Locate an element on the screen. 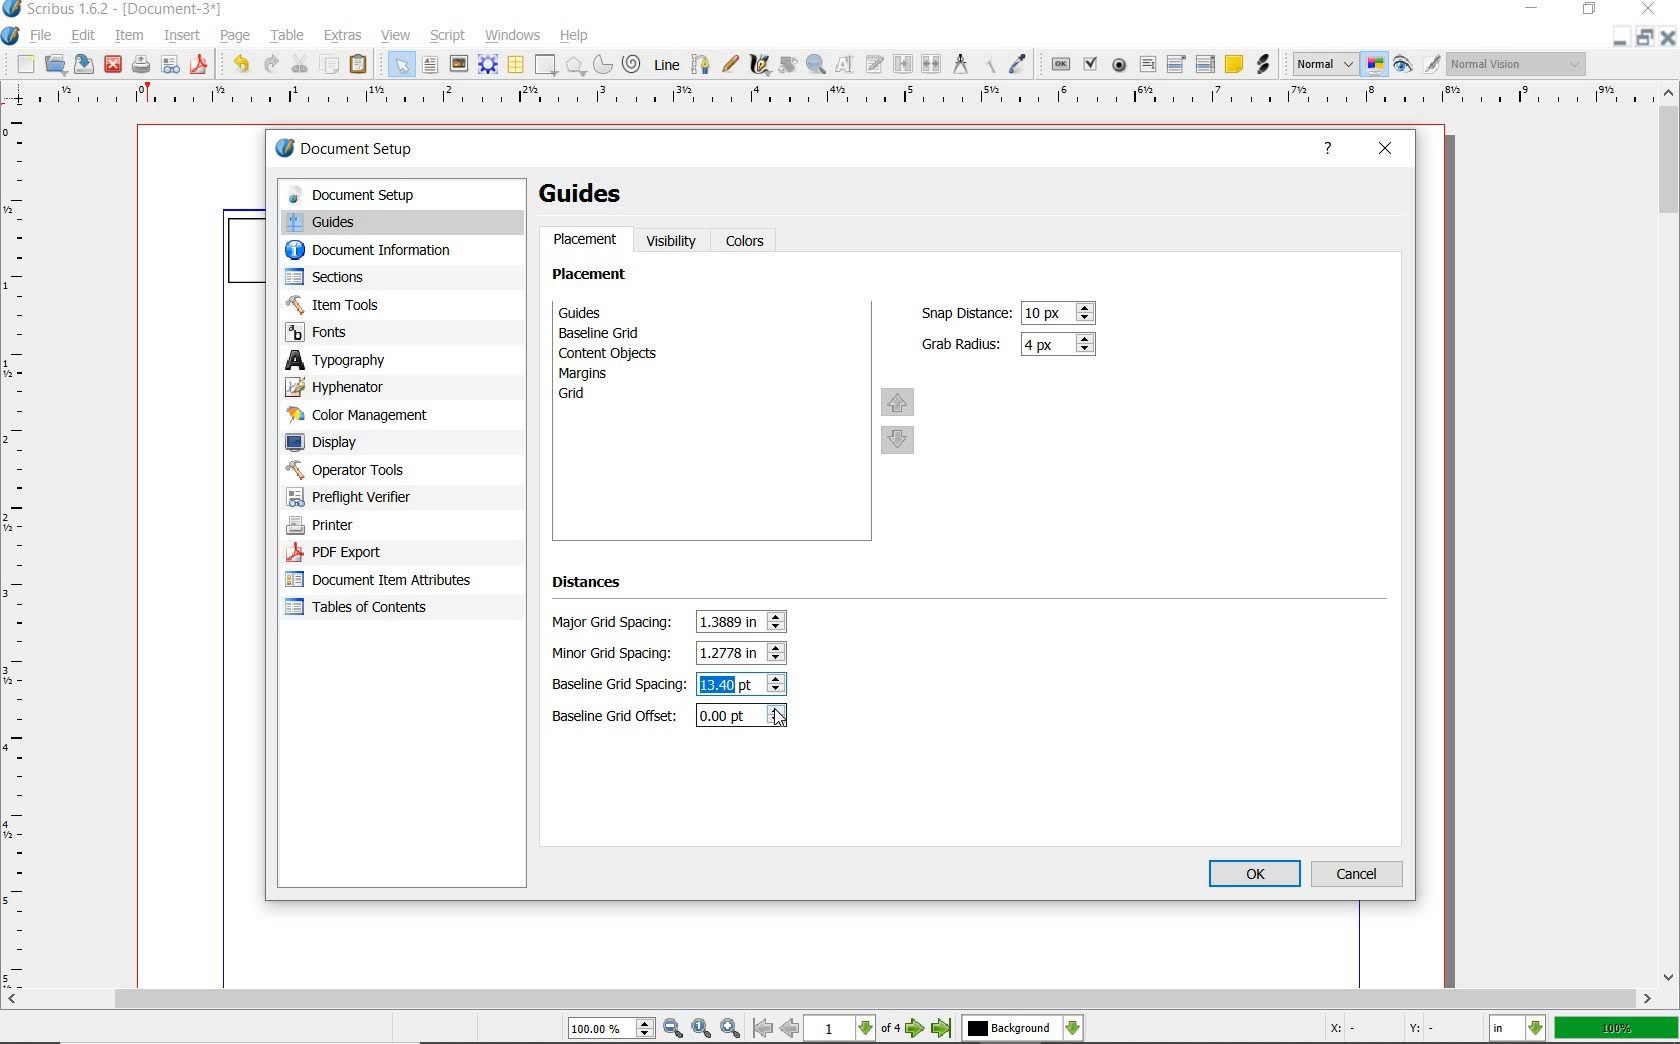 This screenshot has height=1044, width=1680. X: - Y: - is located at coordinates (1378, 1028).